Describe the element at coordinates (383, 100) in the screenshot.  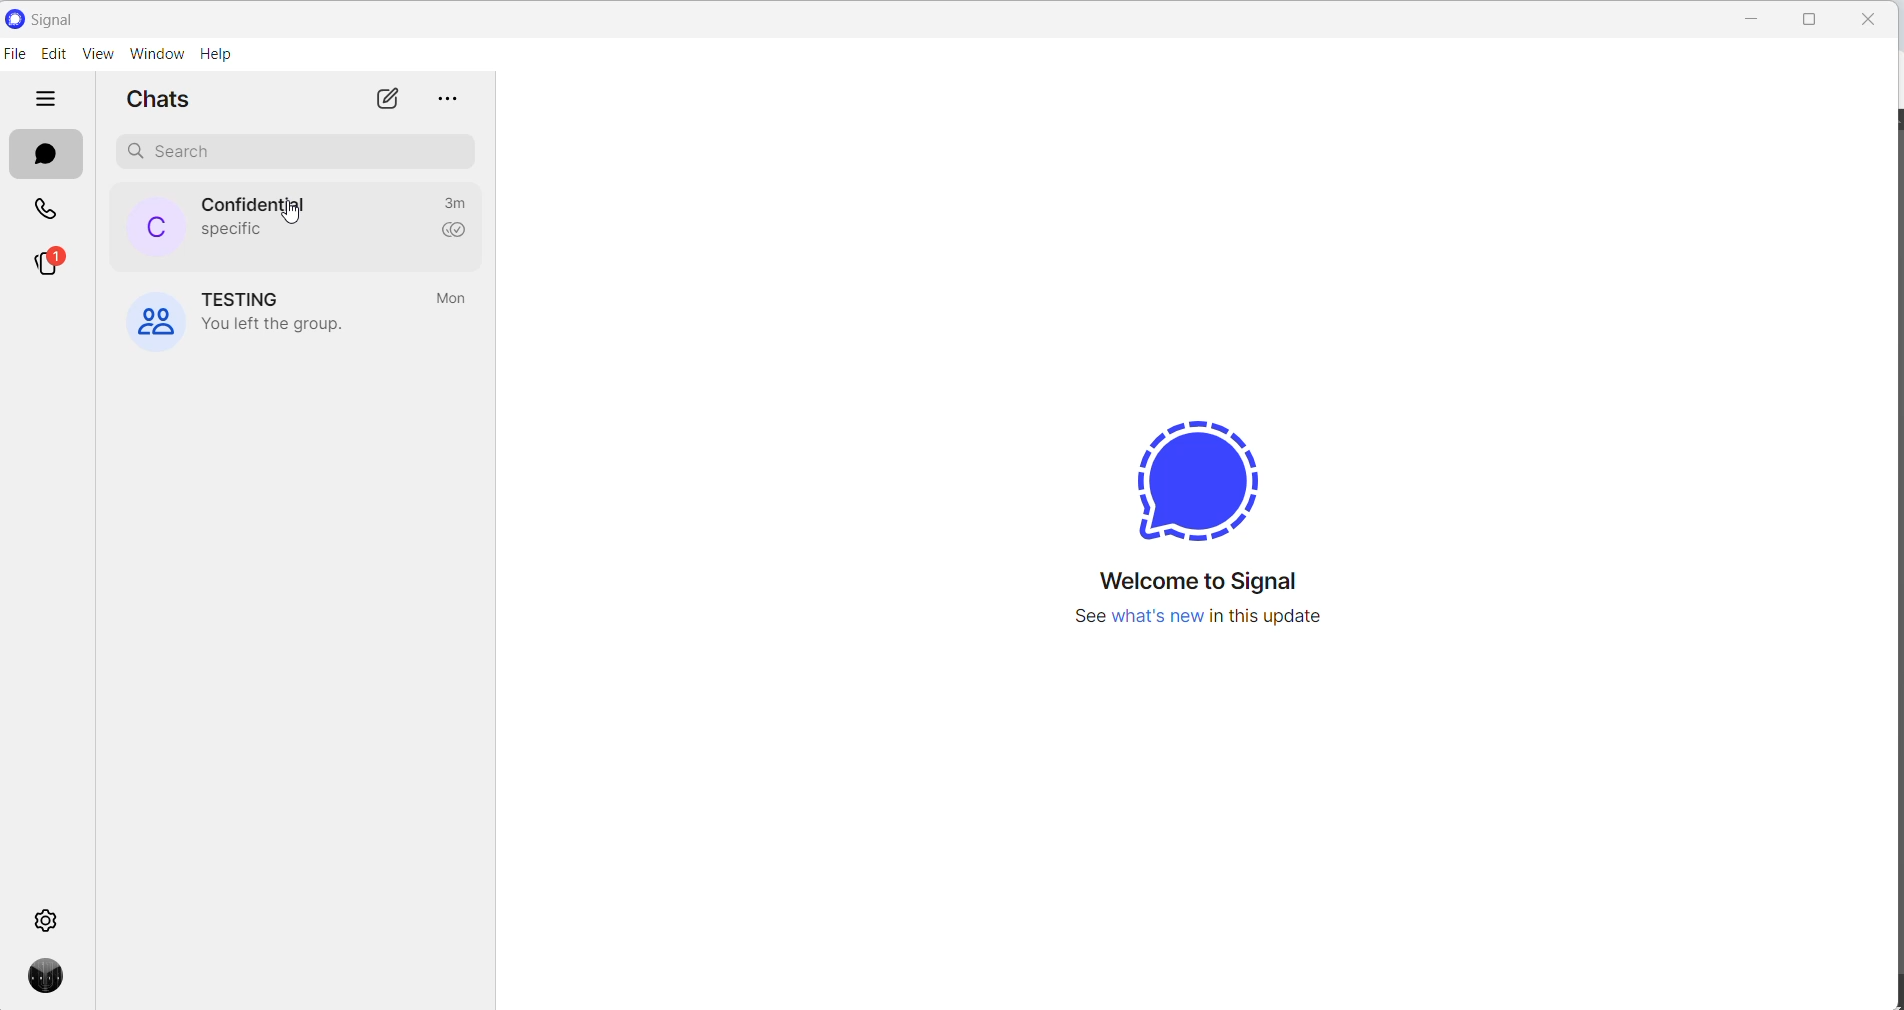
I see `new chats` at that location.